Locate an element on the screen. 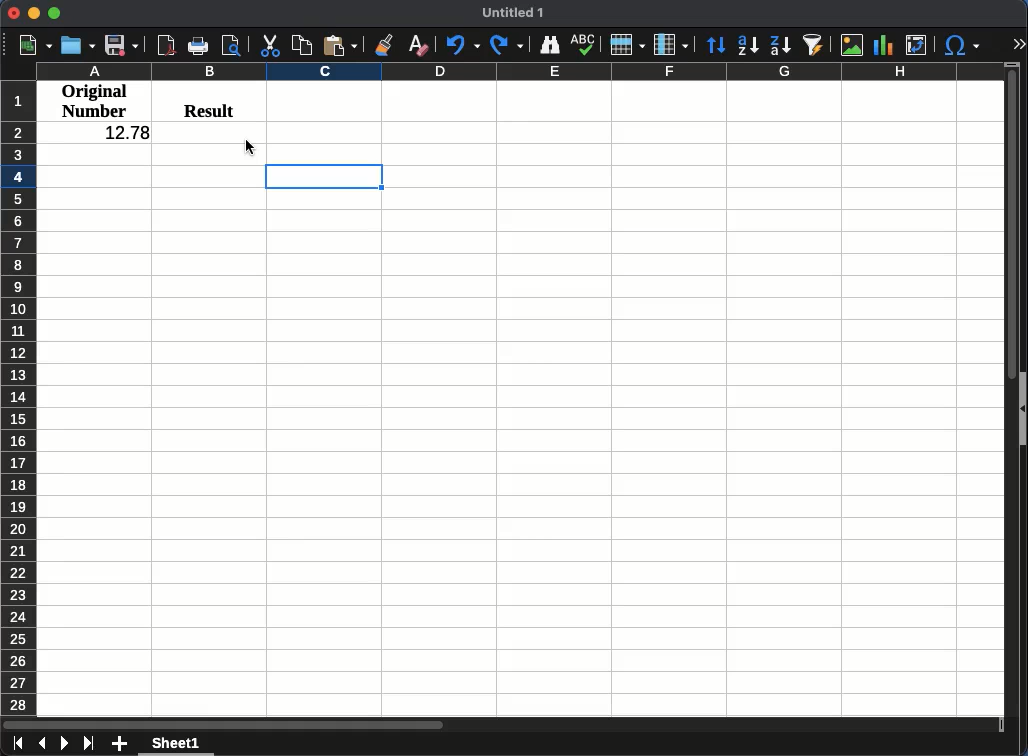 Image resolution: width=1028 pixels, height=756 pixels. Sort is located at coordinates (716, 45).